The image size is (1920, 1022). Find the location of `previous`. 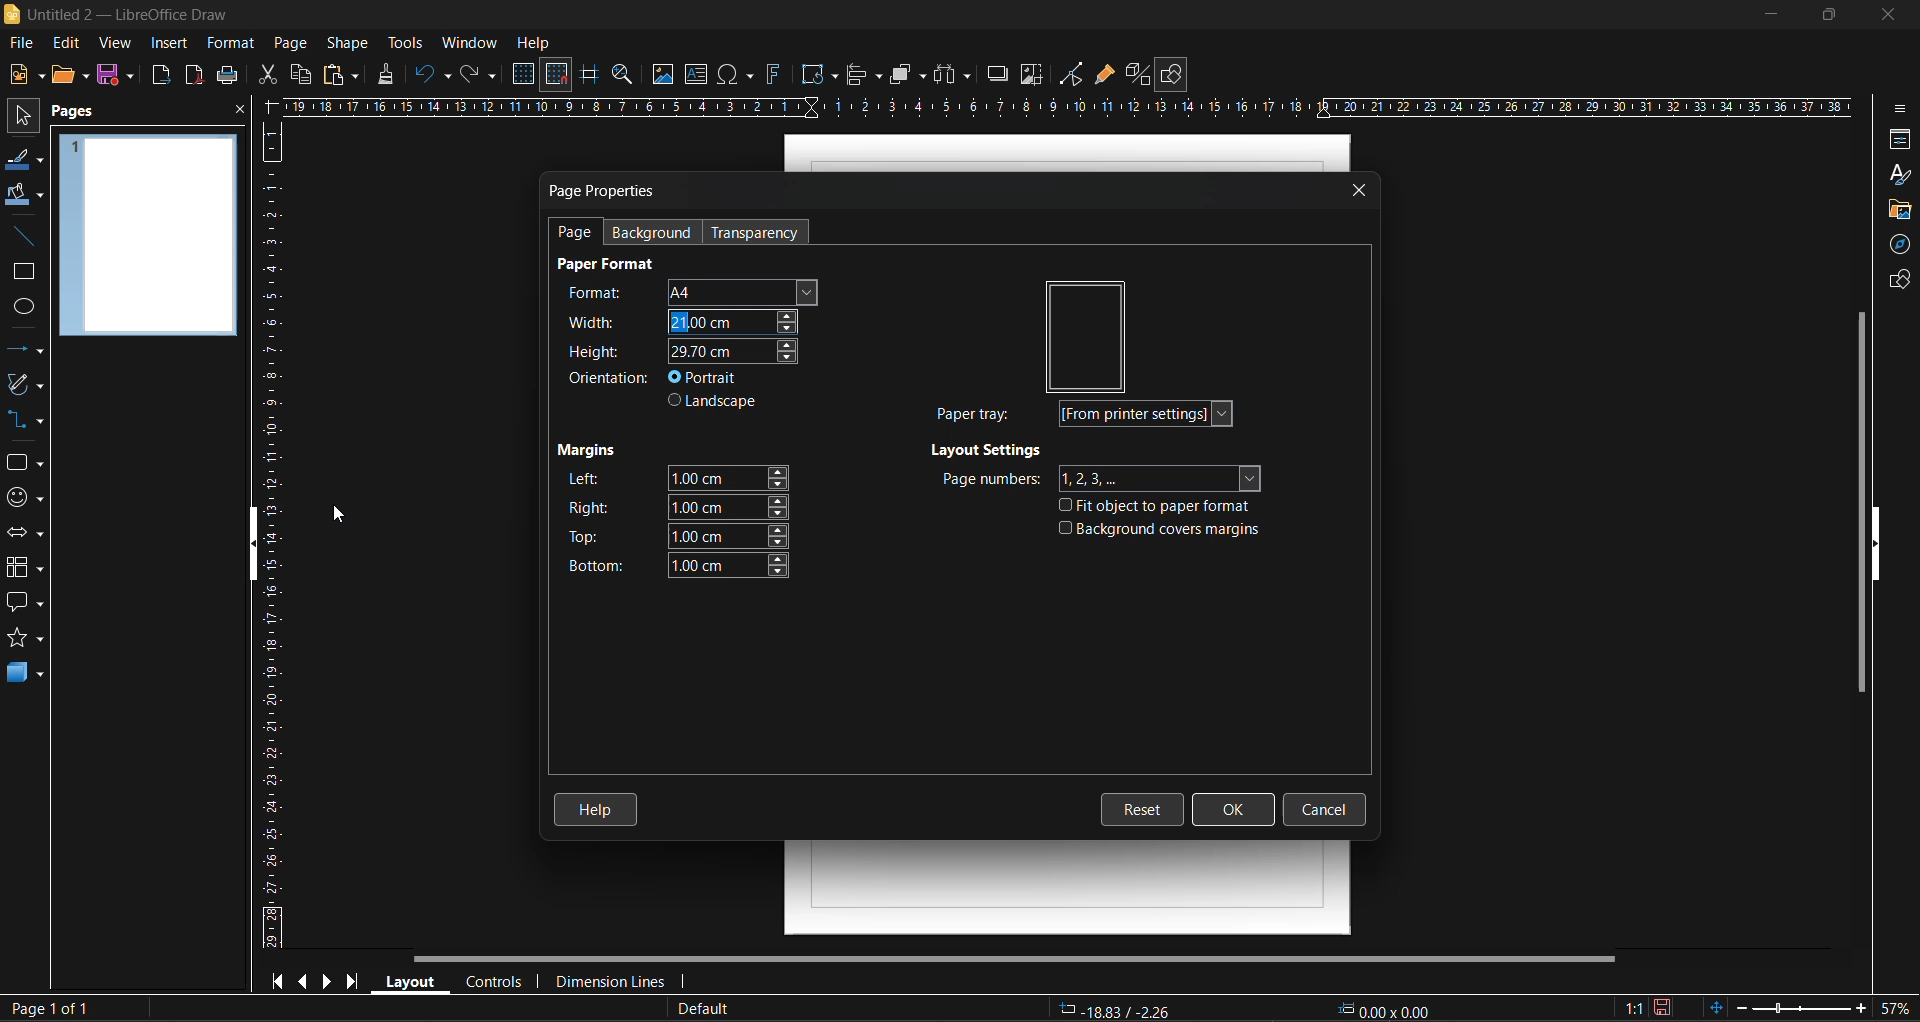

previous is located at coordinates (306, 980).